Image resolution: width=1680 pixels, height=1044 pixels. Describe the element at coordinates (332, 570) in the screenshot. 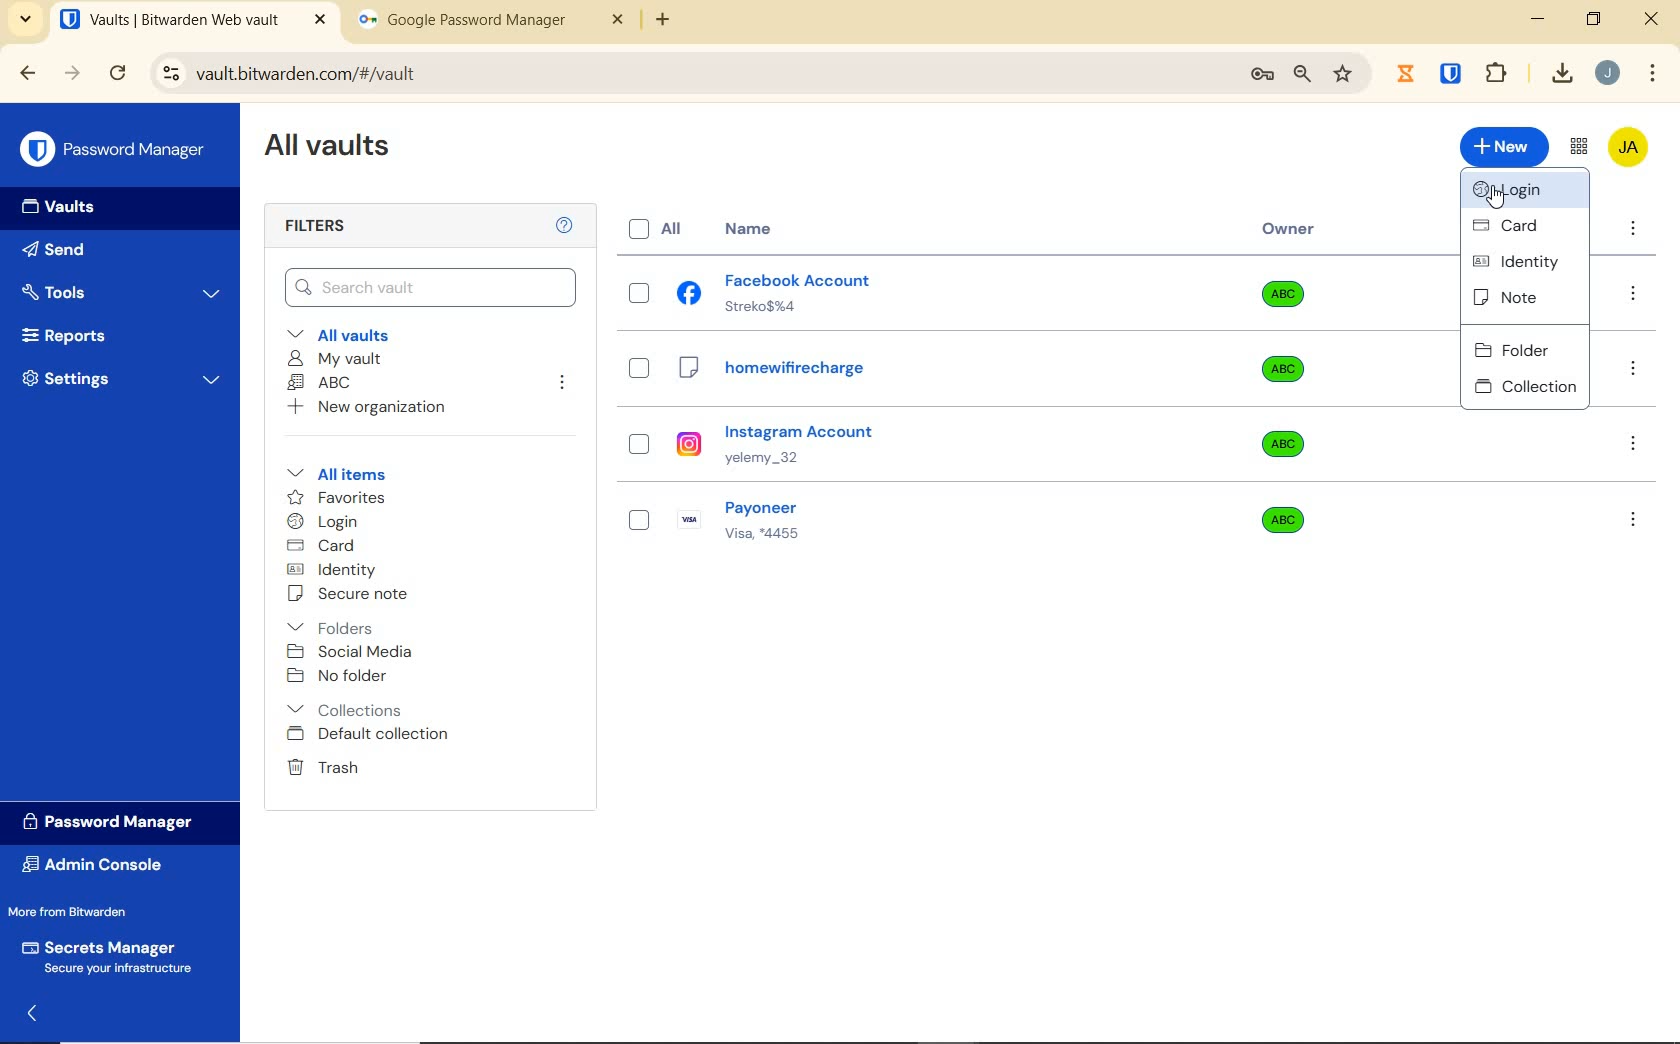

I see `identity` at that location.